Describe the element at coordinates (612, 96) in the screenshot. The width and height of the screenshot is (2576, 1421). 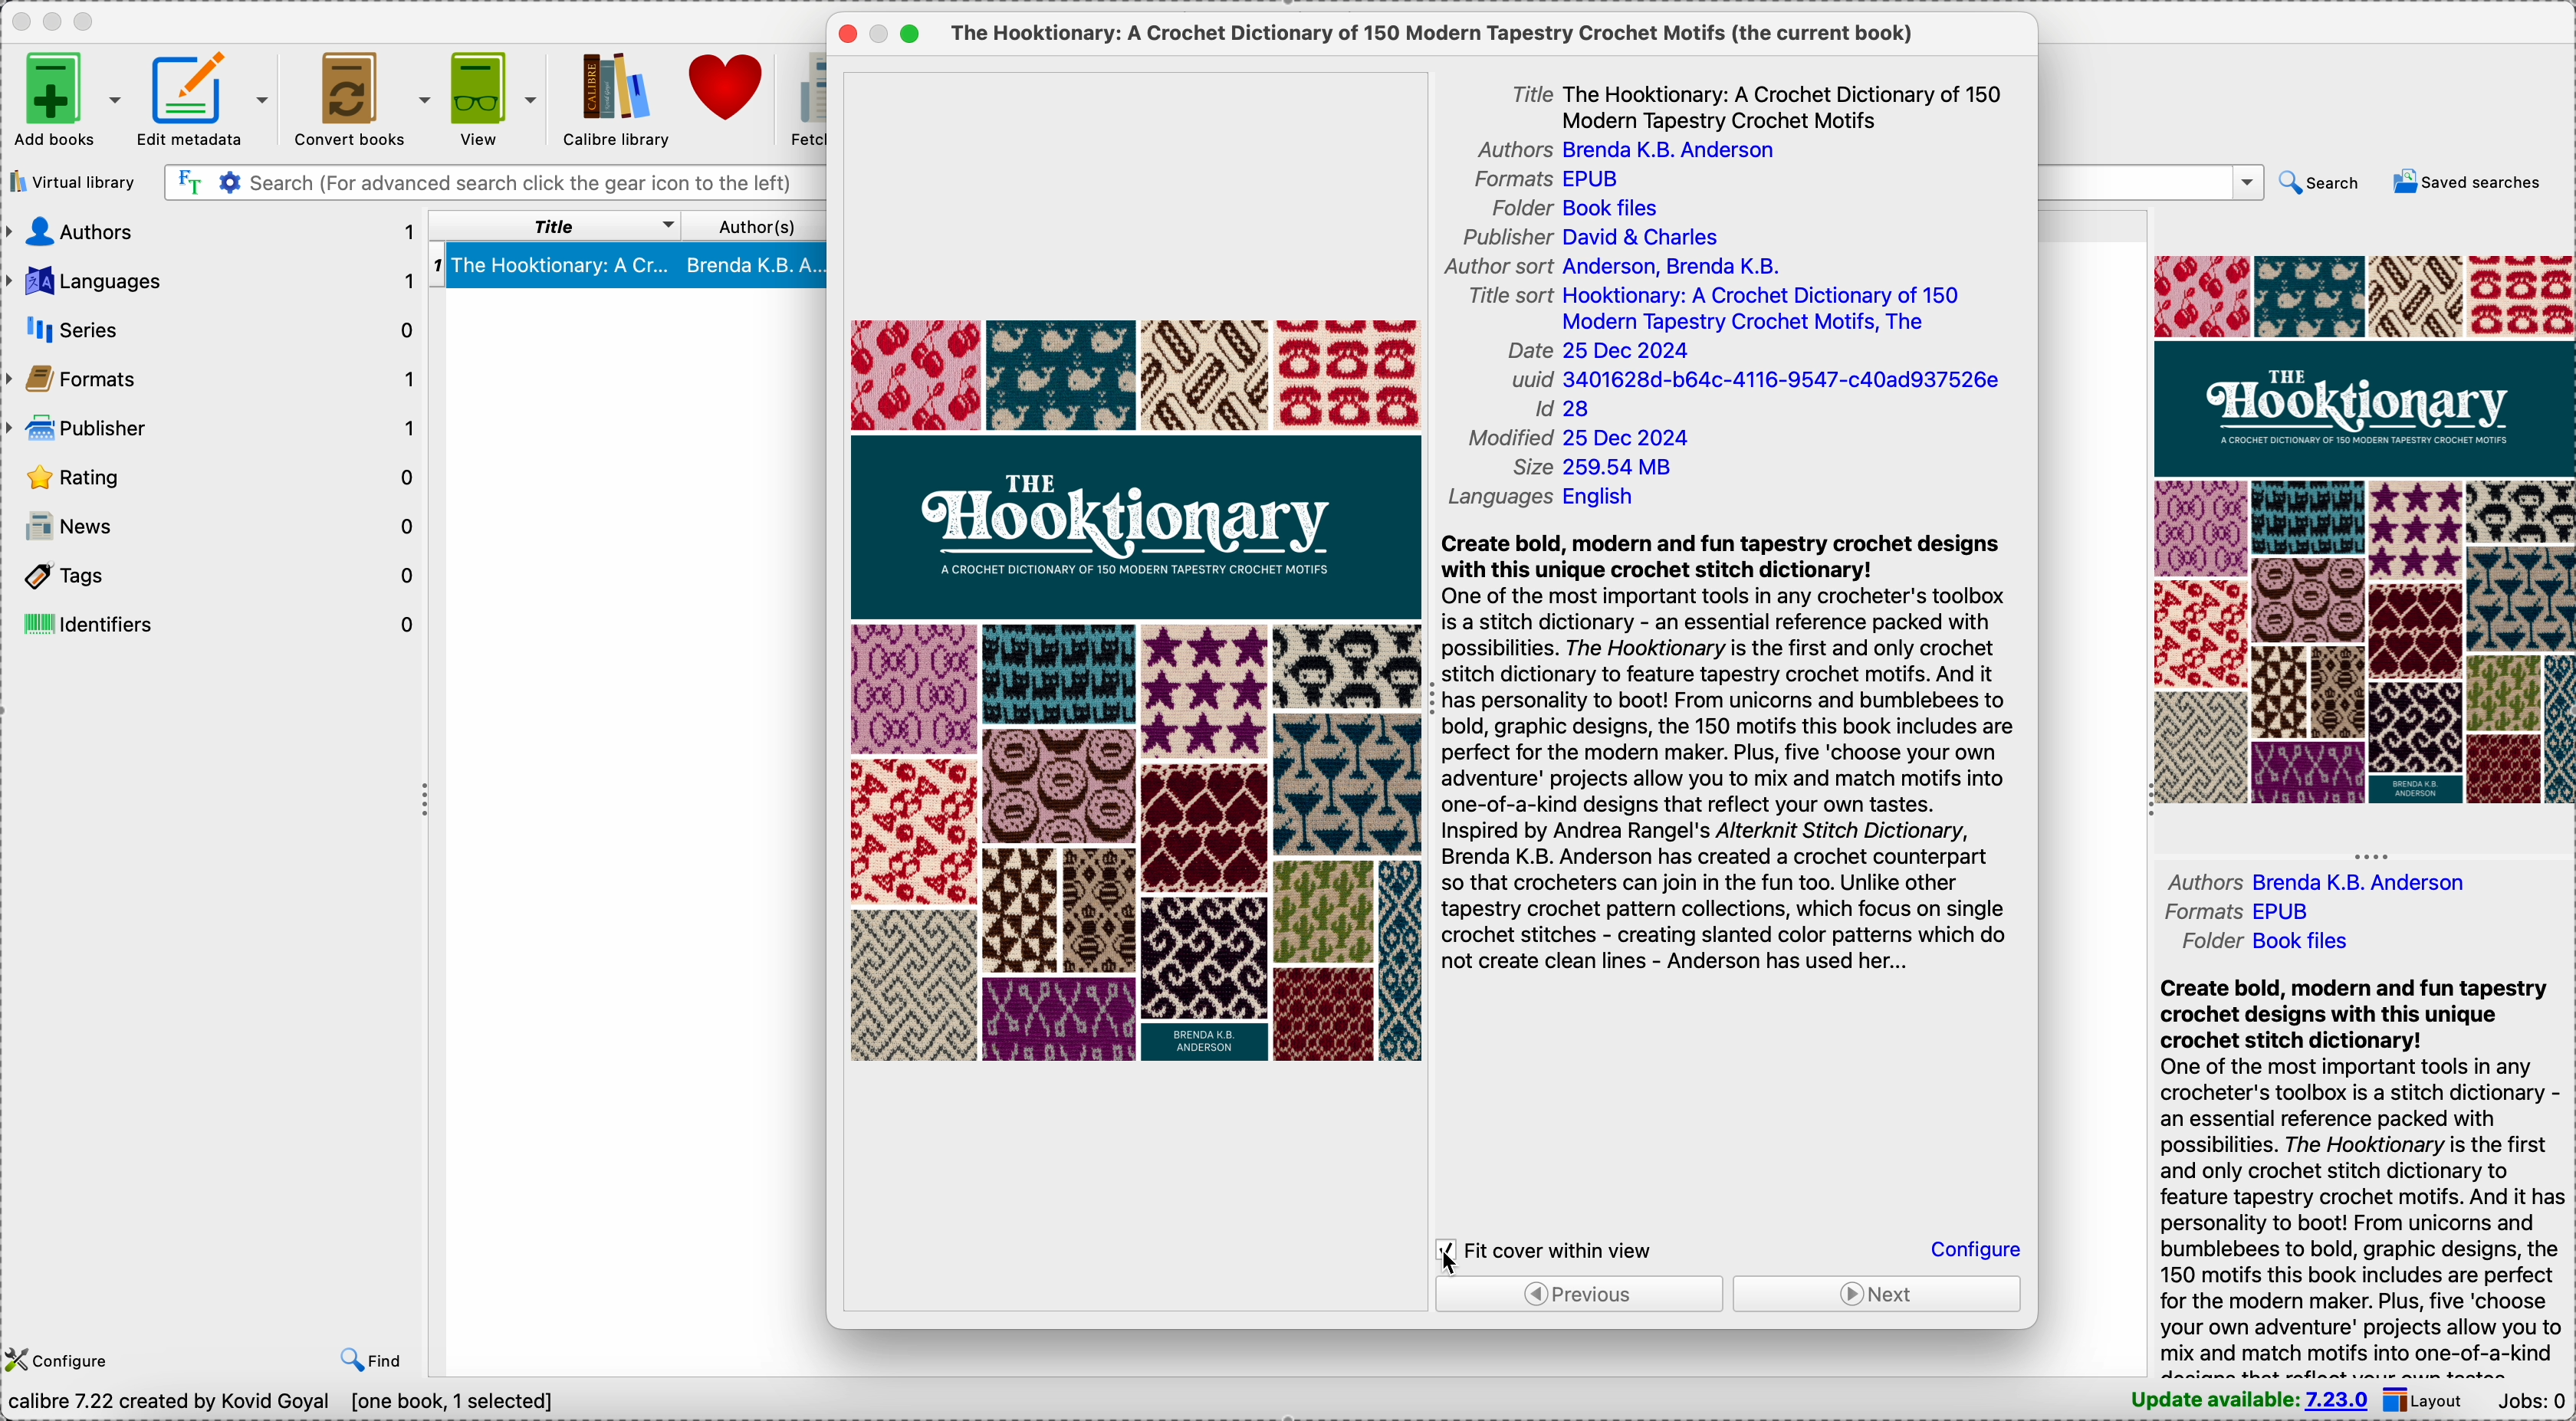
I see `Calibre library` at that location.